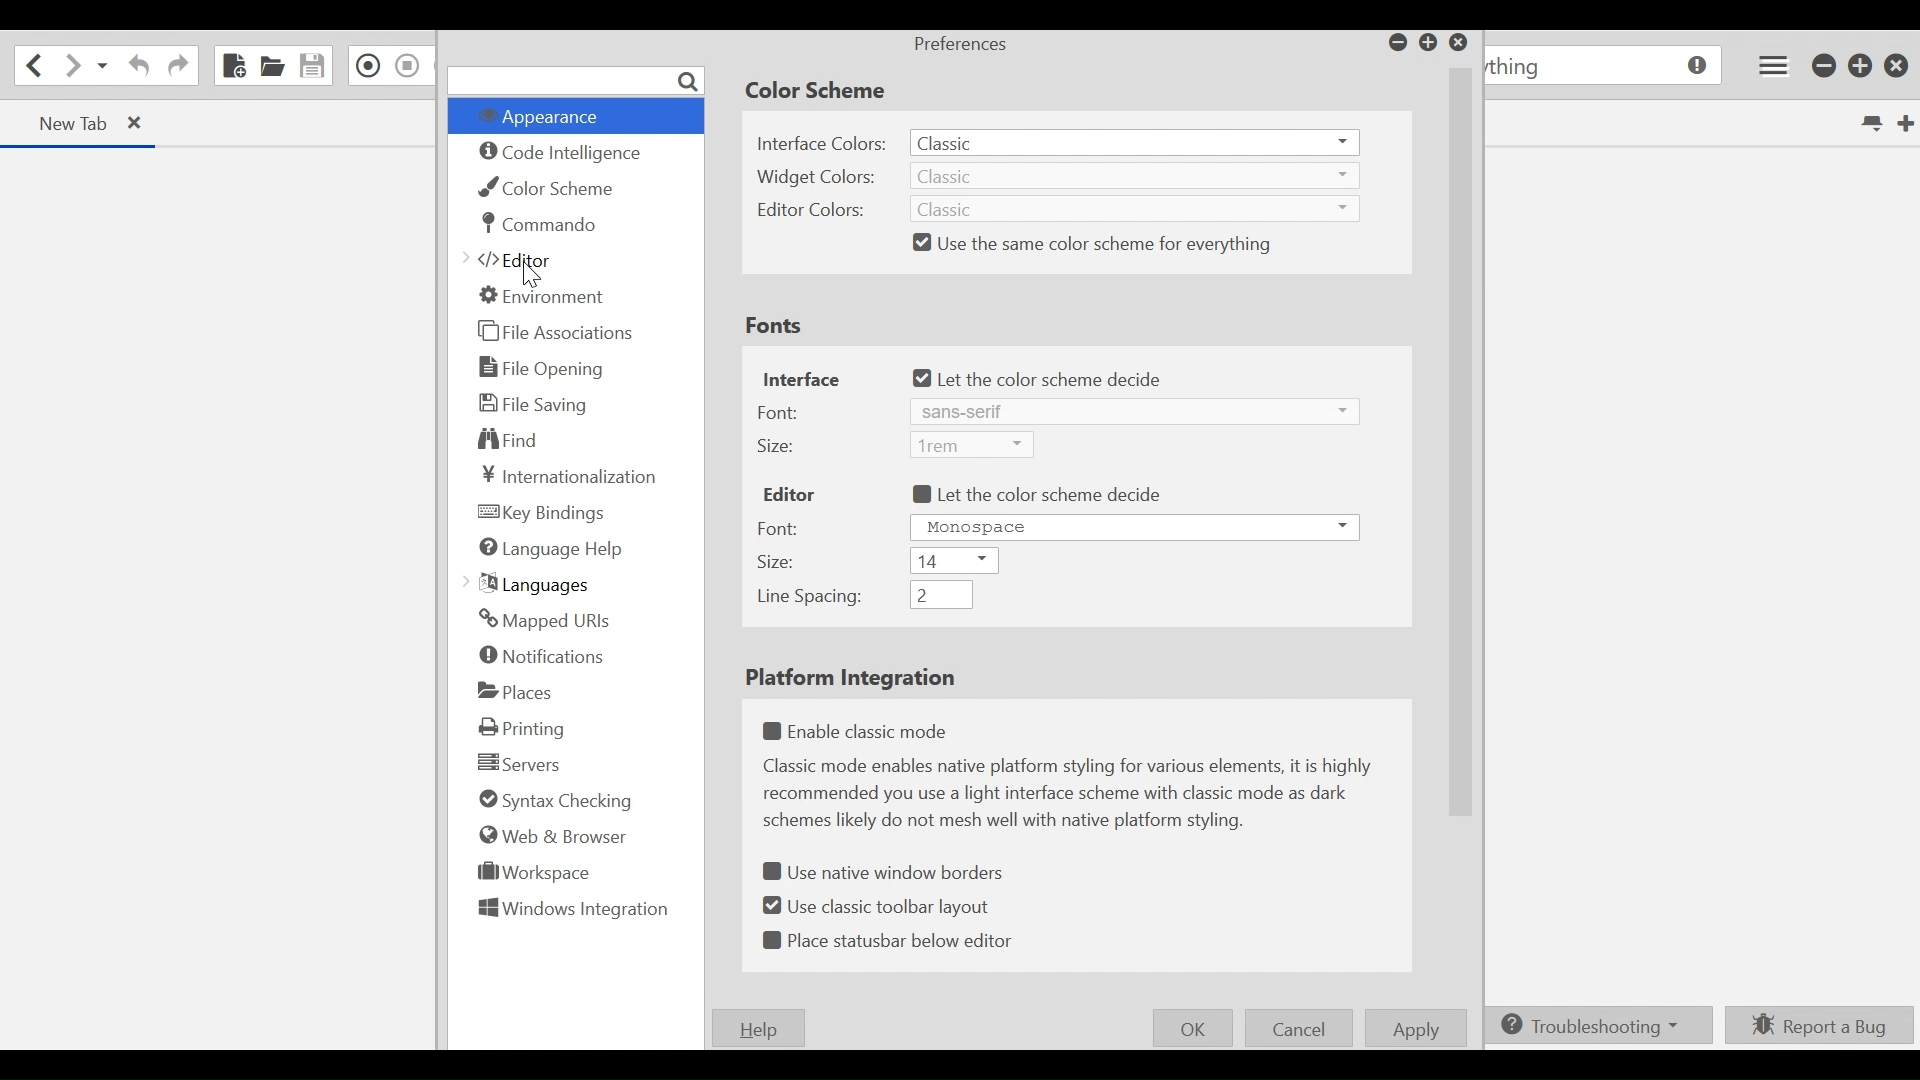  Describe the element at coordinates (33, 64) in the screenshot. I see `Go back one location` at that location.